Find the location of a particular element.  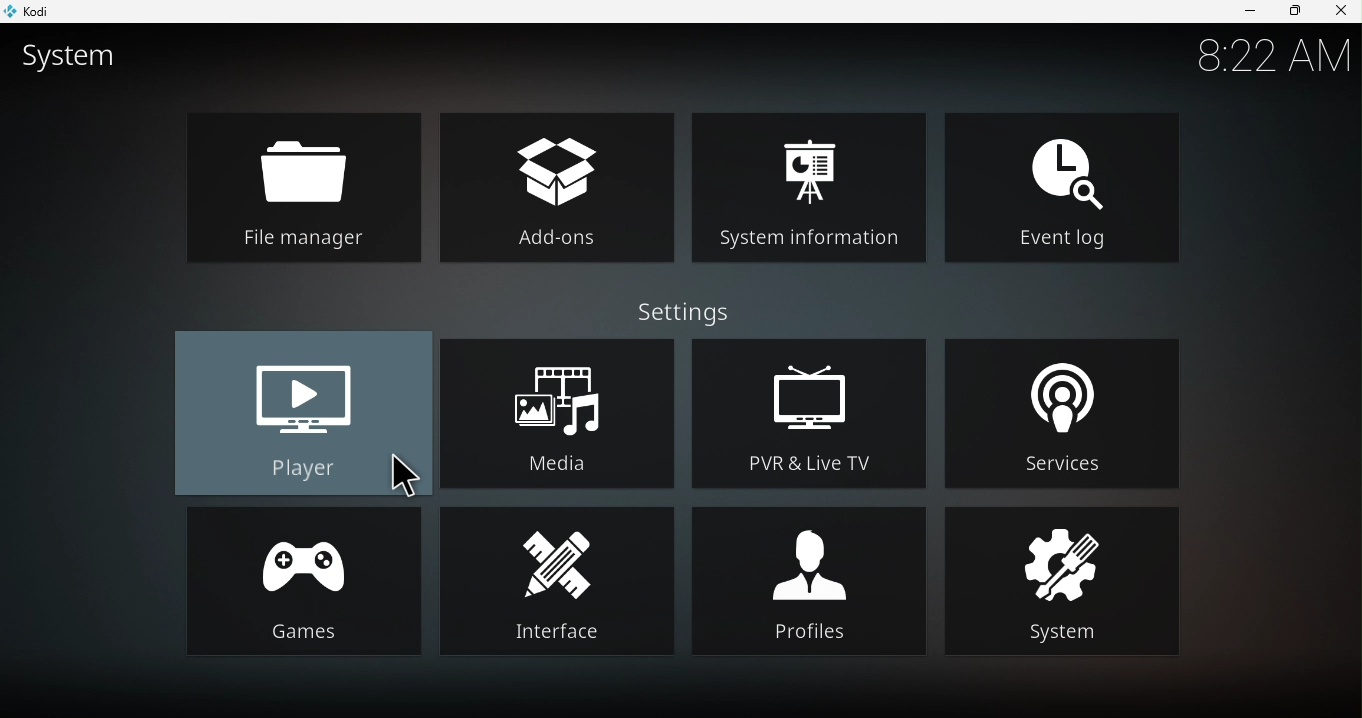

Media is located at coordinates (561, 409).